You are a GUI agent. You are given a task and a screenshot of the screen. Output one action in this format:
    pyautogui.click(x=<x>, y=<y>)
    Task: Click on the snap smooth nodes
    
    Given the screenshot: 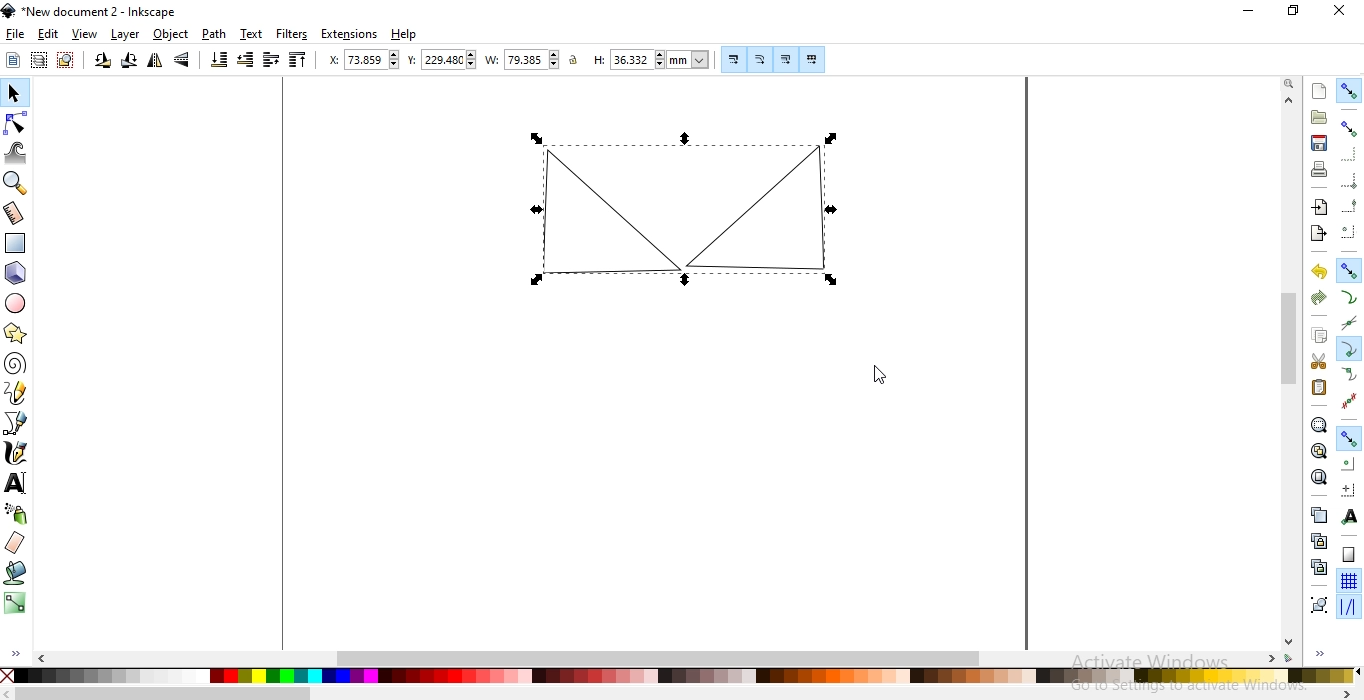 What is the action you would take?
    pyautogui.click(x=1351, y=373)
    